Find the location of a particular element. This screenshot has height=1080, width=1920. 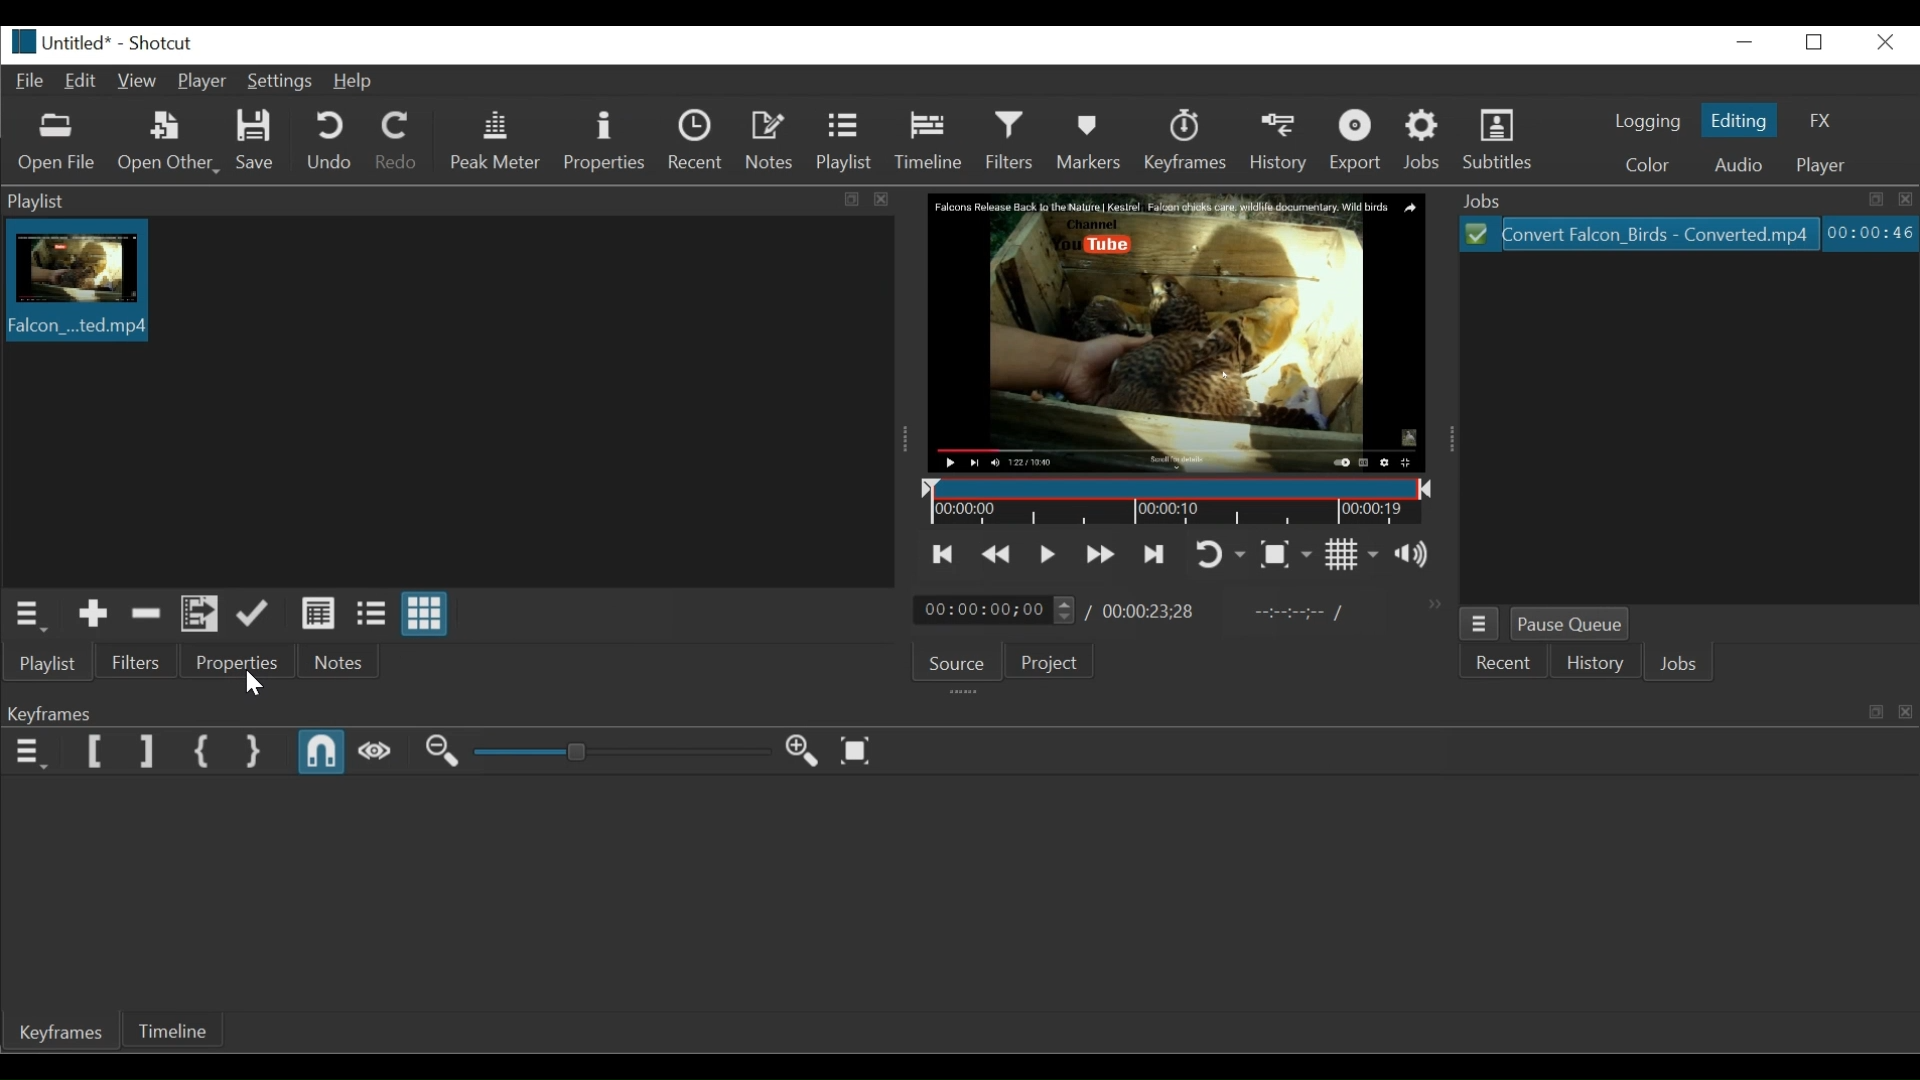

Undo is located at coordinates (325, 142).